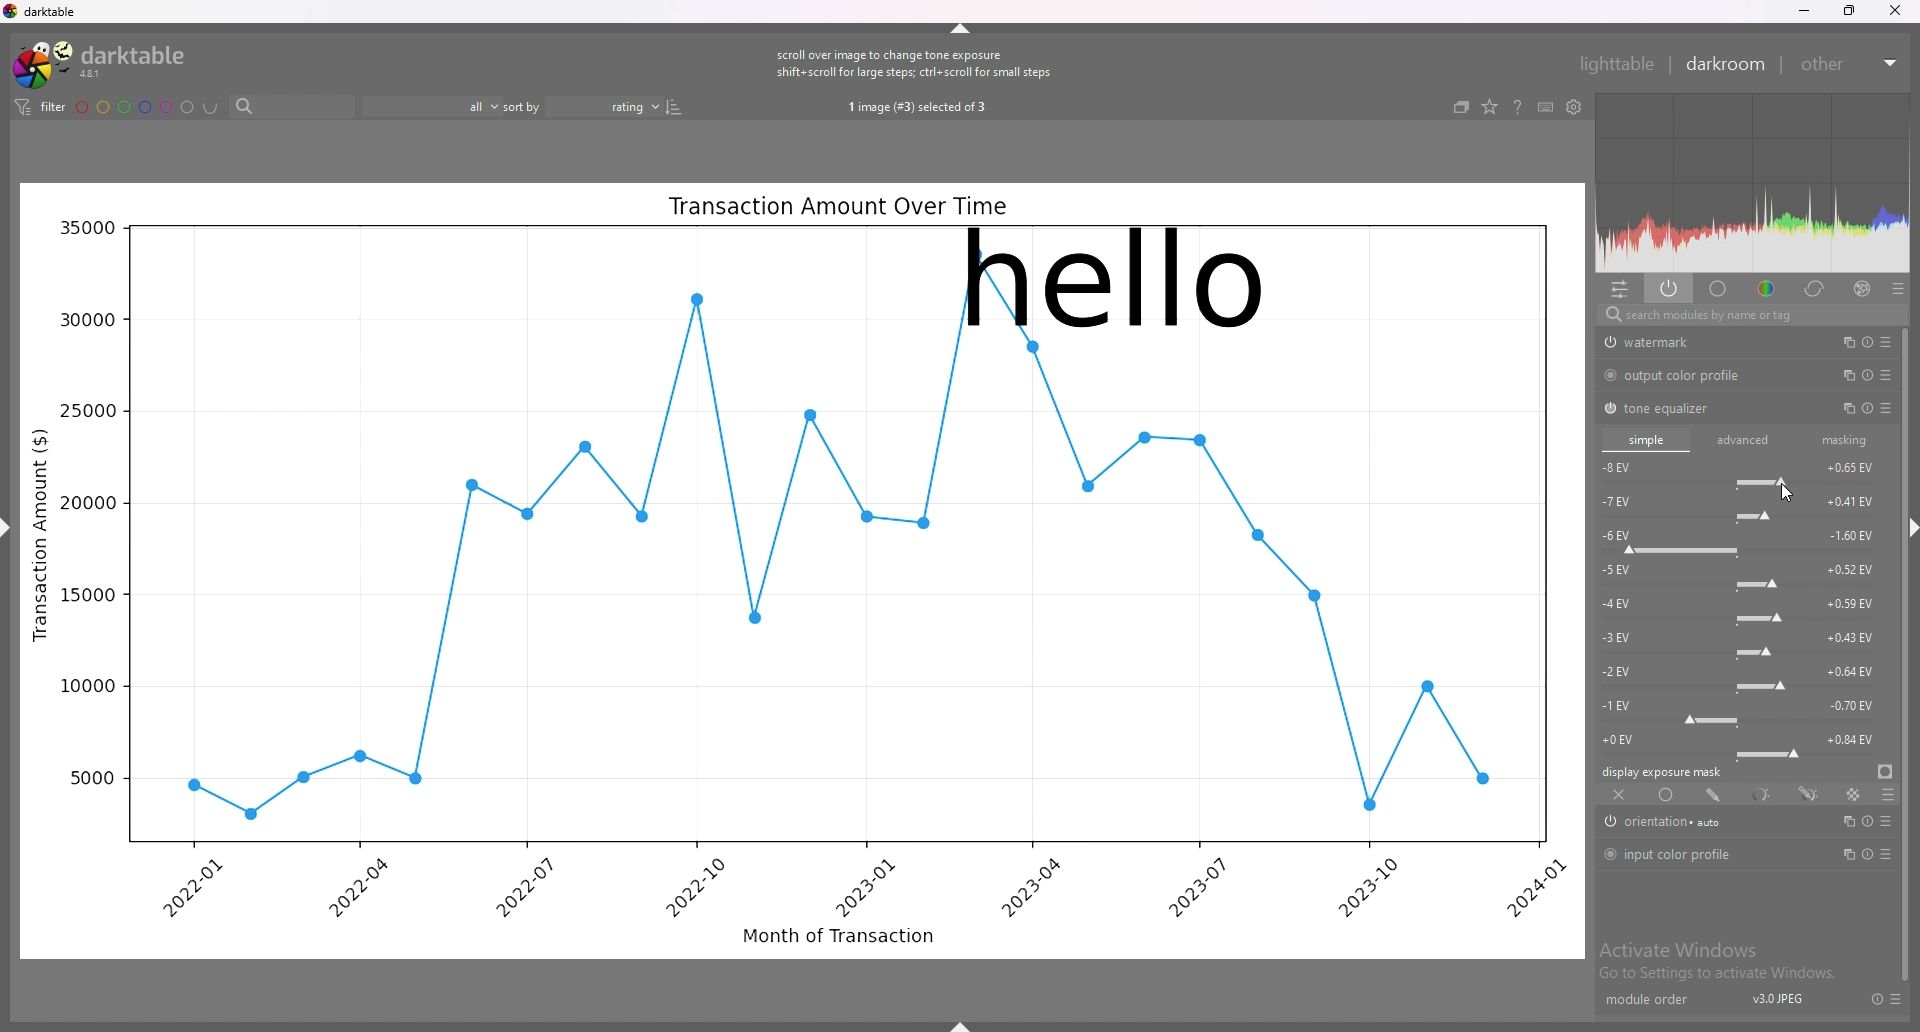  I want to click on Transaction Amount Over Time, so click(837, 206).